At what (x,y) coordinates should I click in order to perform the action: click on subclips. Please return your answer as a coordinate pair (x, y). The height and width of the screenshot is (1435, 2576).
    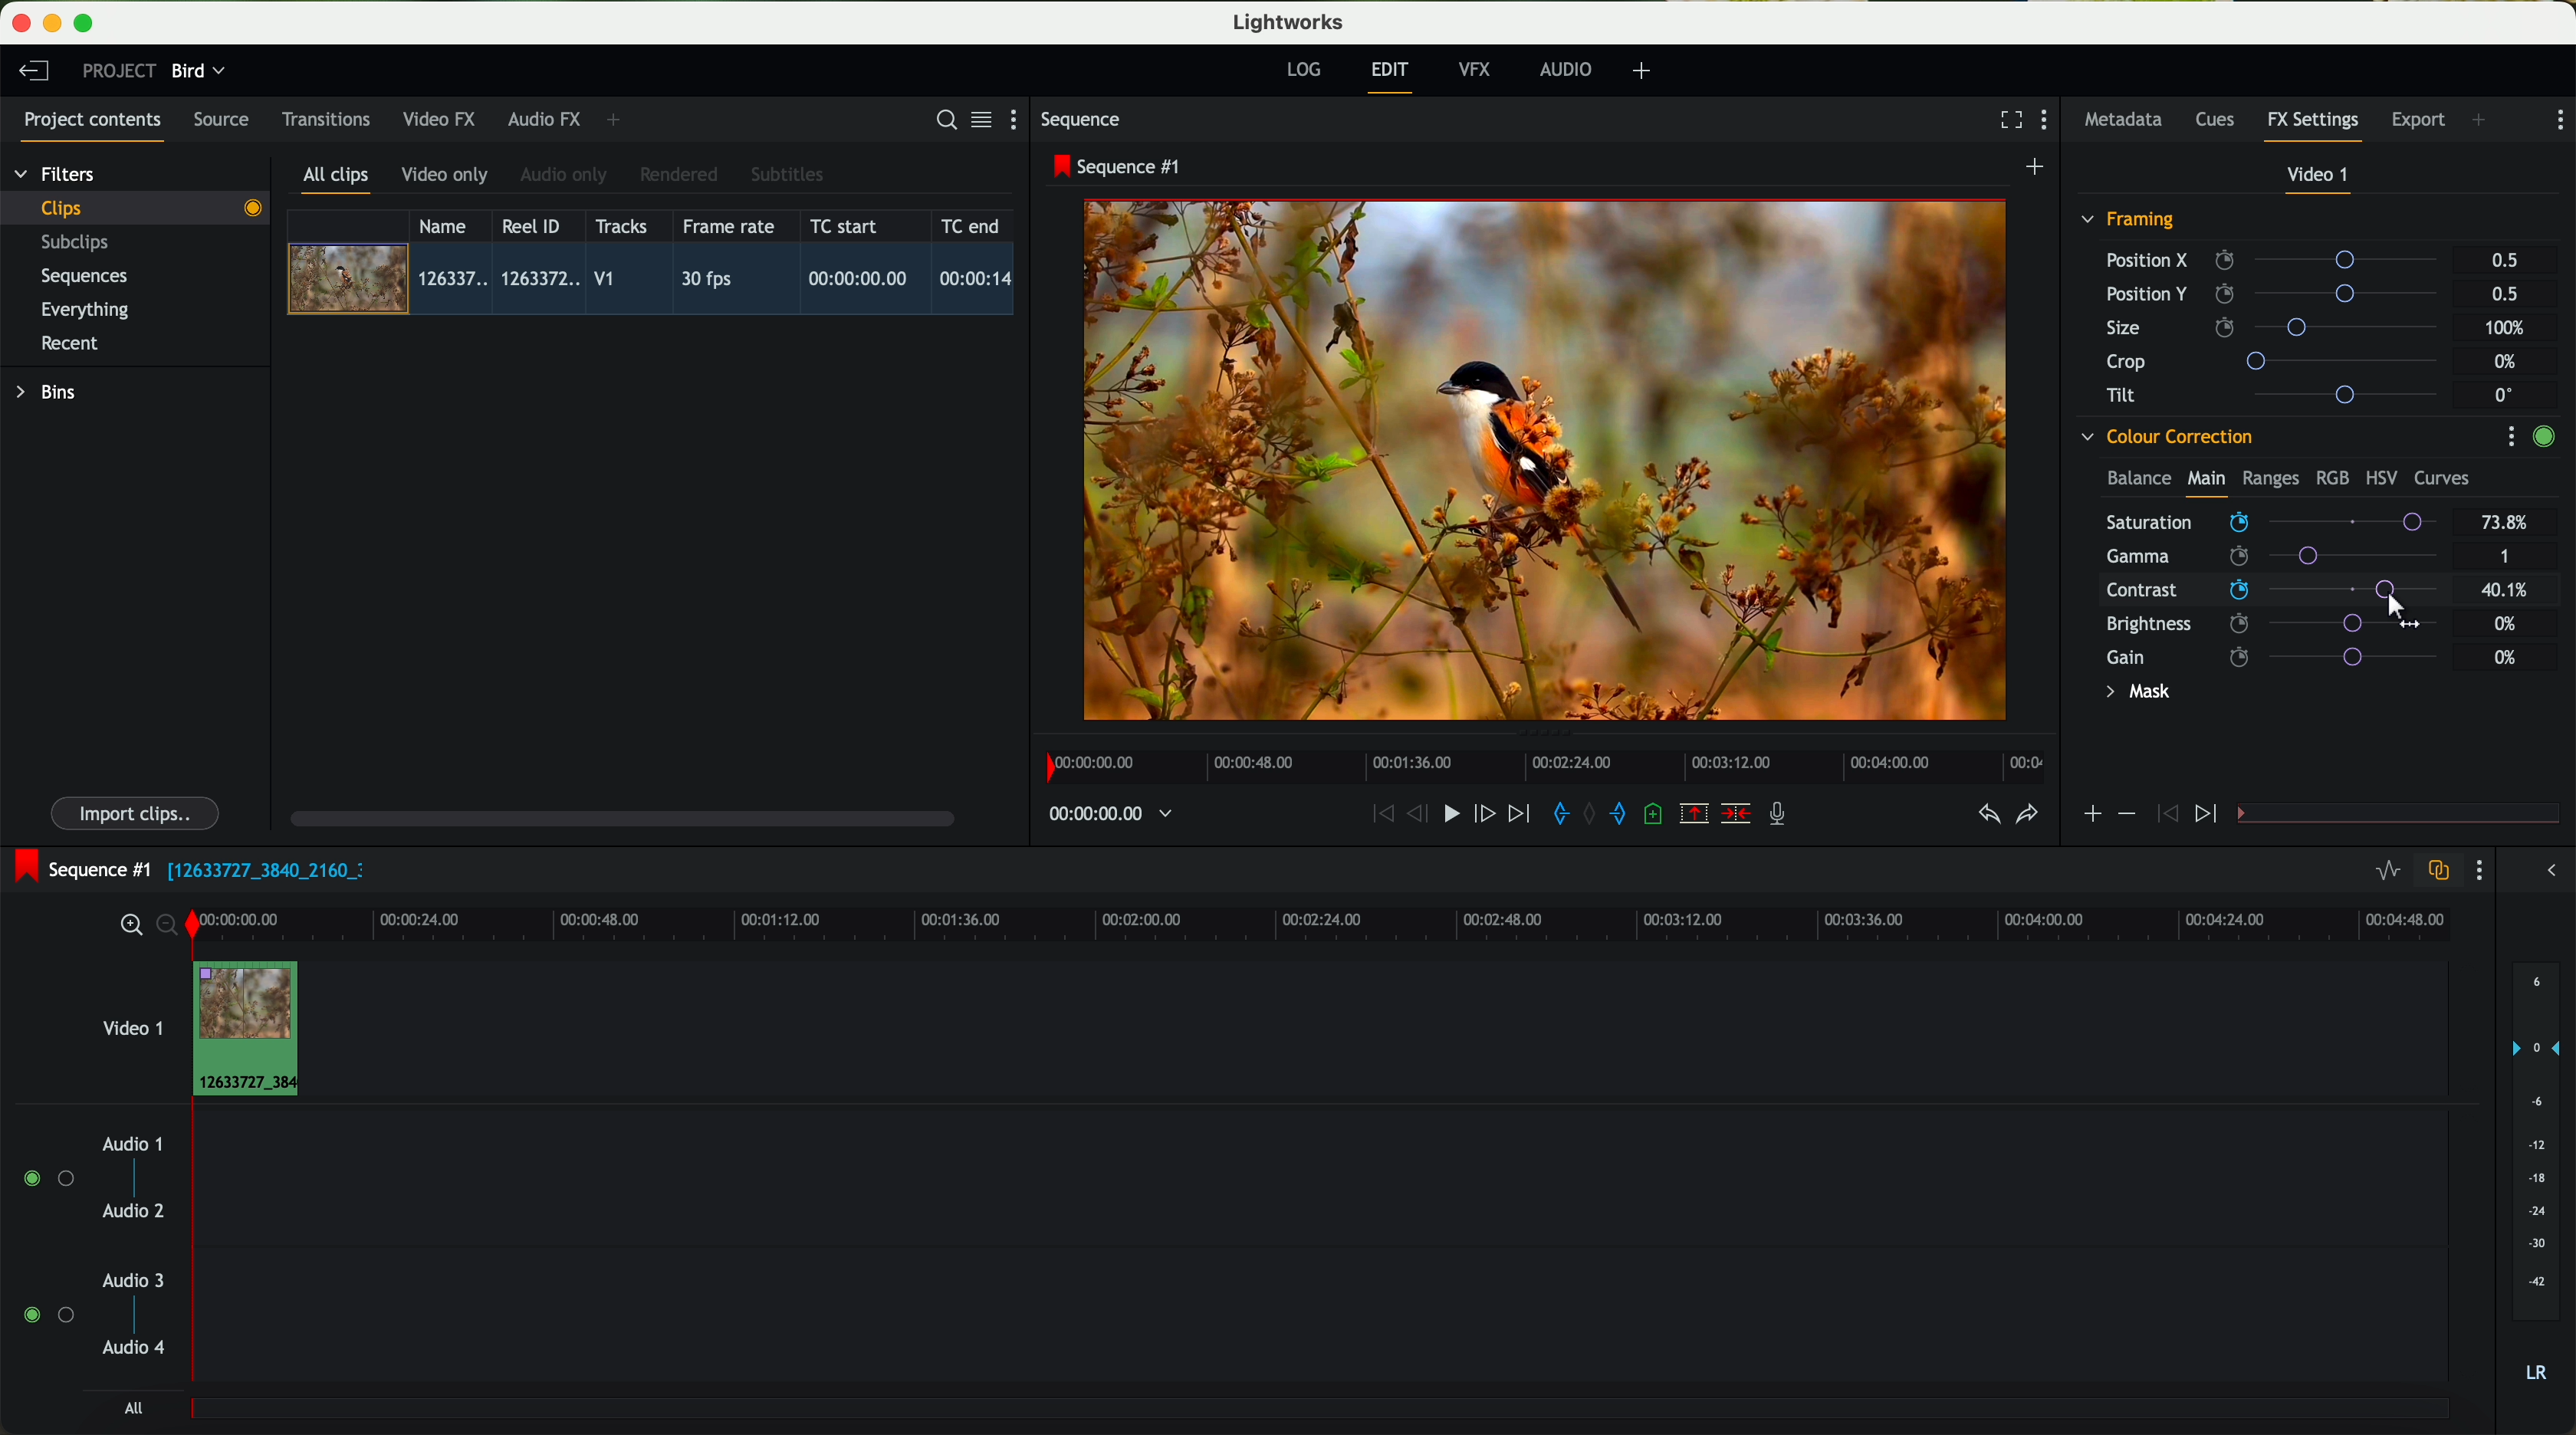
    Looking at the image, I should click on (80, 244).